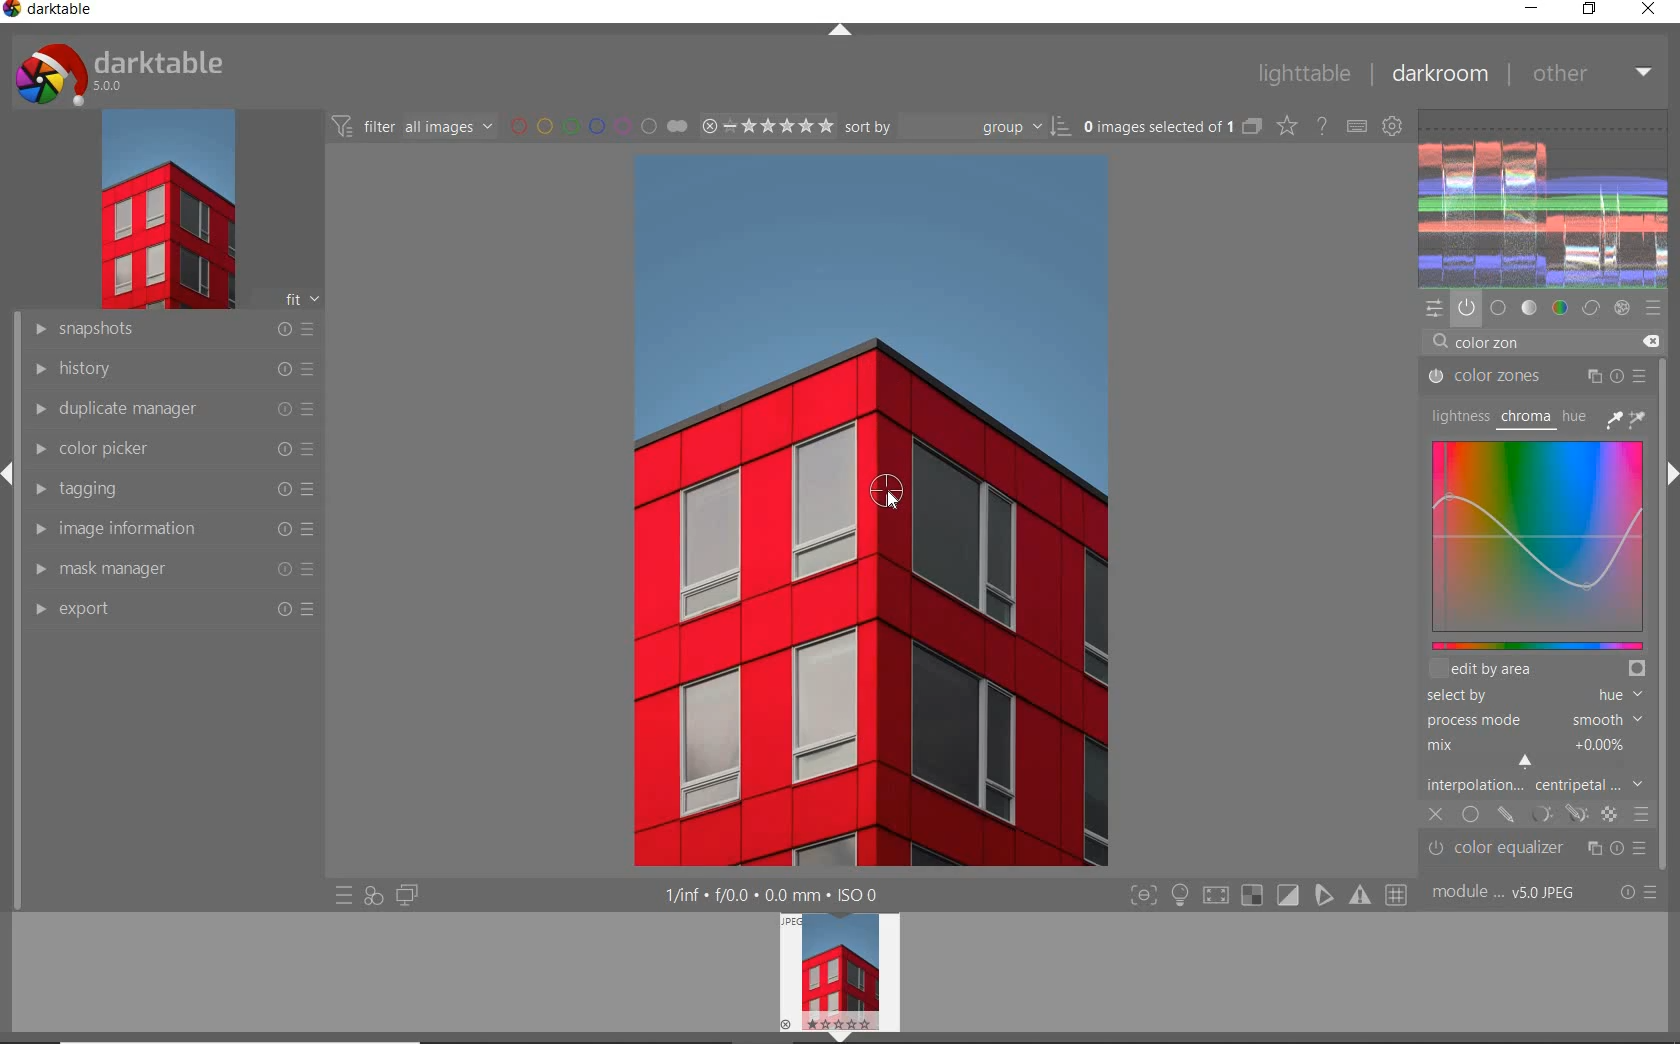  I want to click on show only active modules, so click(1466, 307).